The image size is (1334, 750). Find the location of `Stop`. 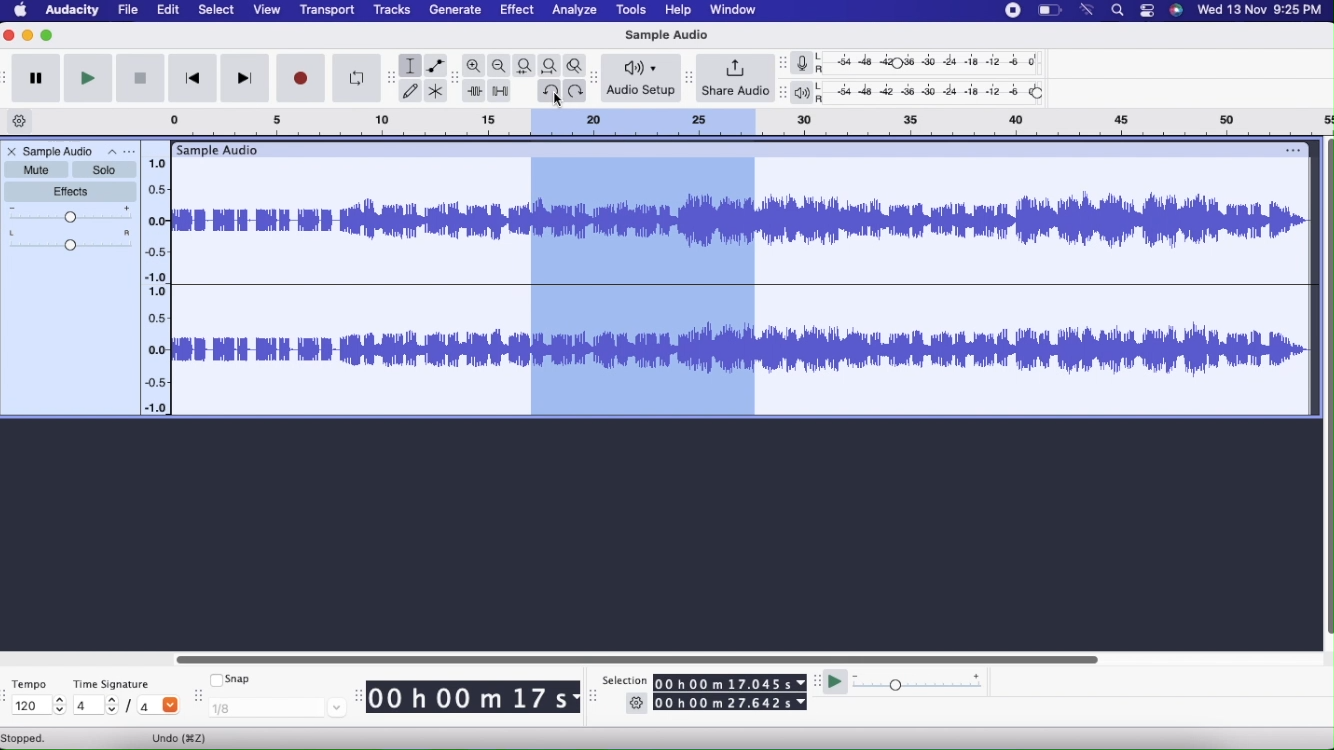

Stop is located at coordinates (141, 77).